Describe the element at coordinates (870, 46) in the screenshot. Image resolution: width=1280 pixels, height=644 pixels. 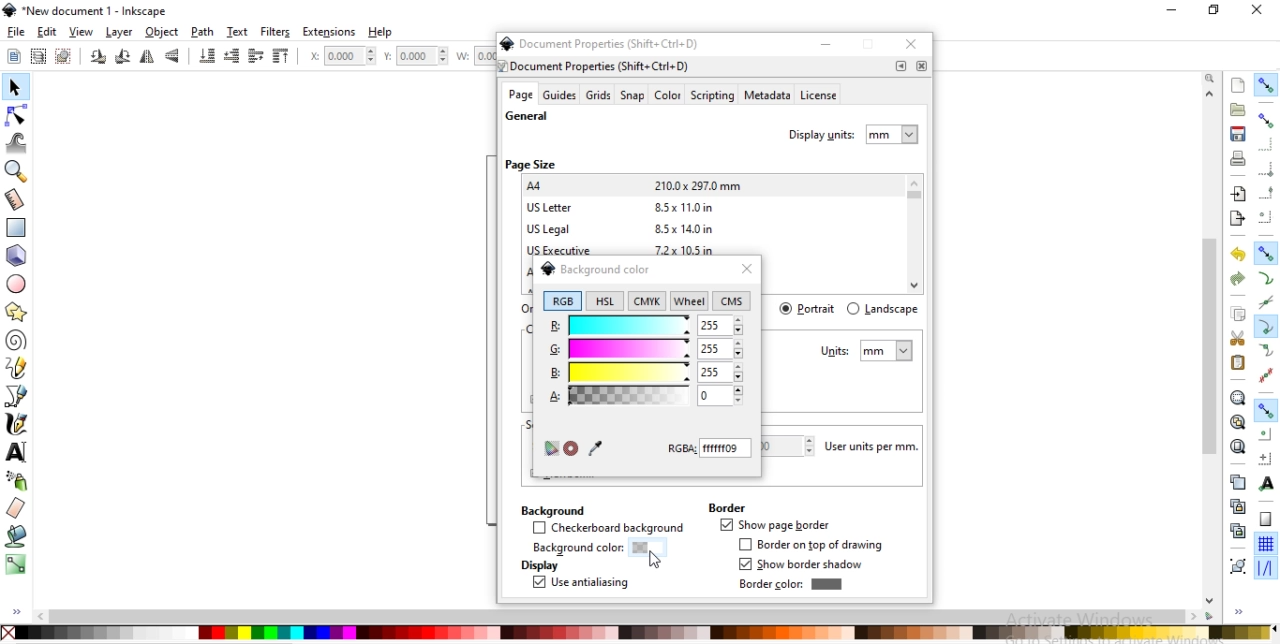
I see `restore down` at that location.